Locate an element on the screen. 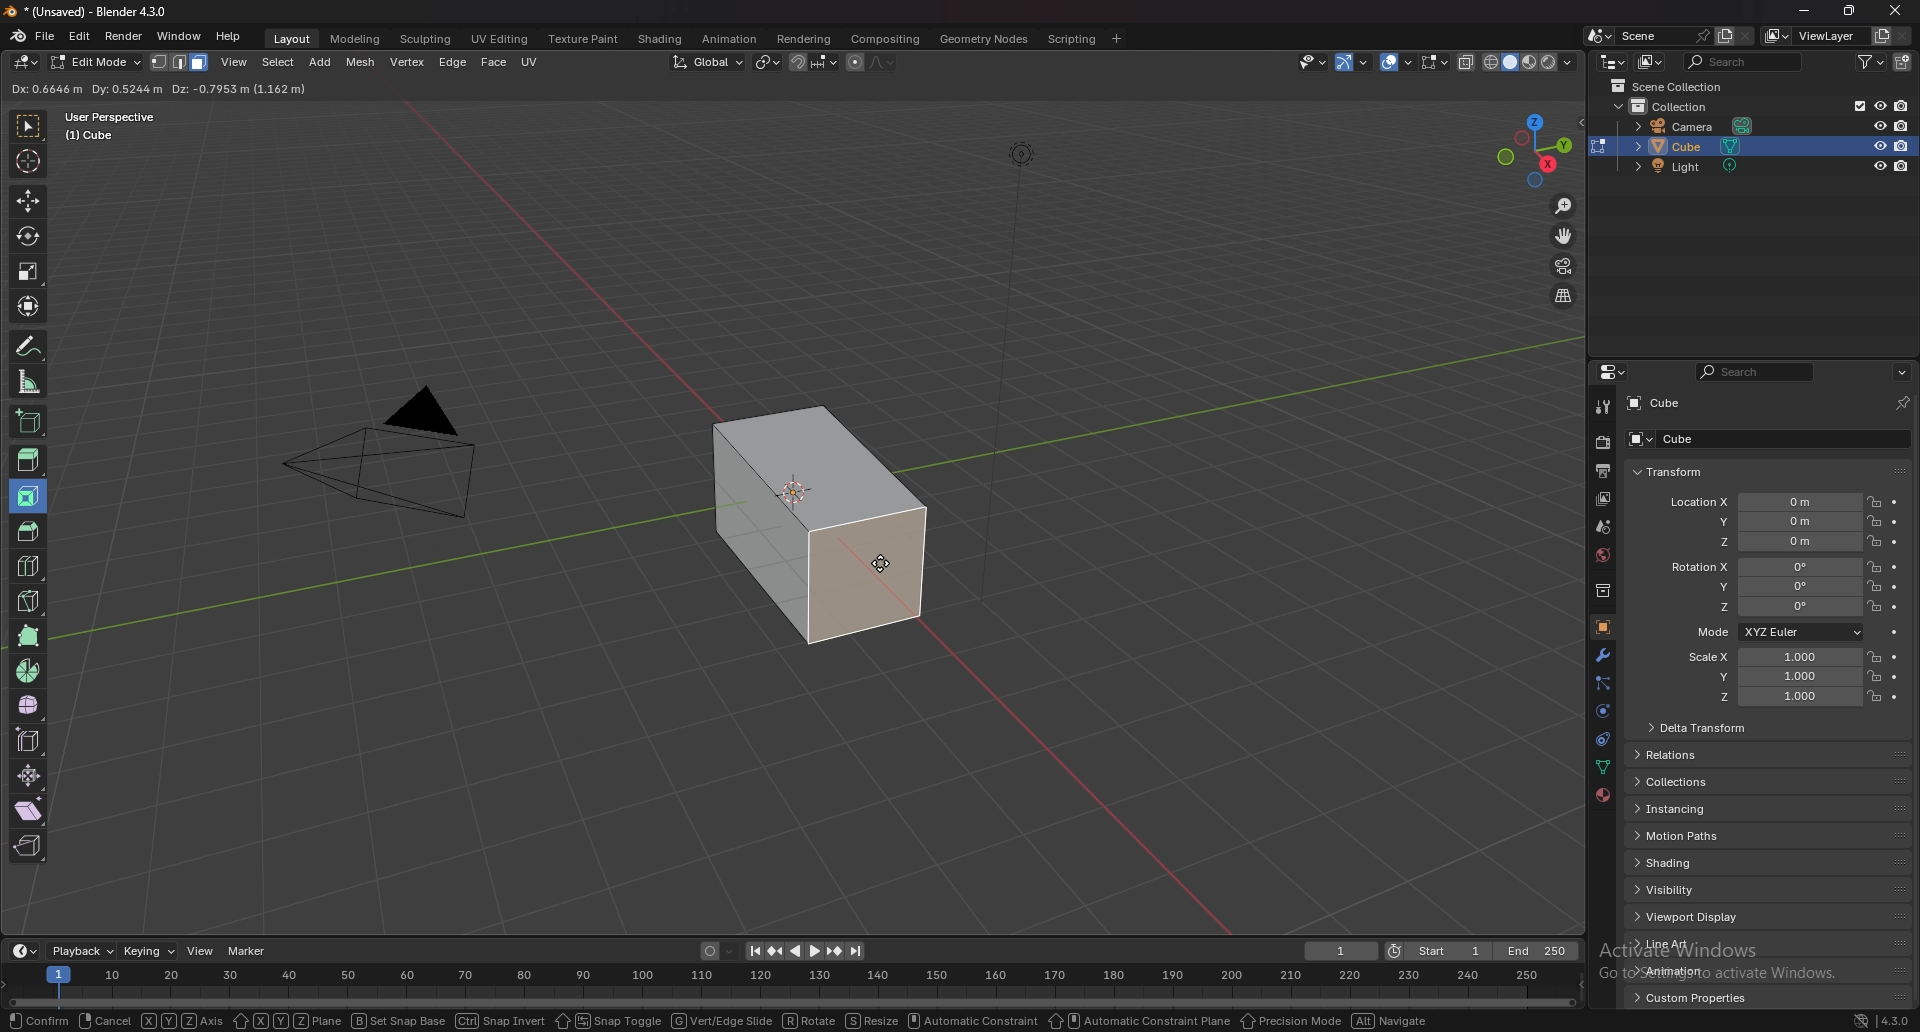 The width and height of the screenshot is (1920, 1032). browse scene is located at coordinates (1599, 35).